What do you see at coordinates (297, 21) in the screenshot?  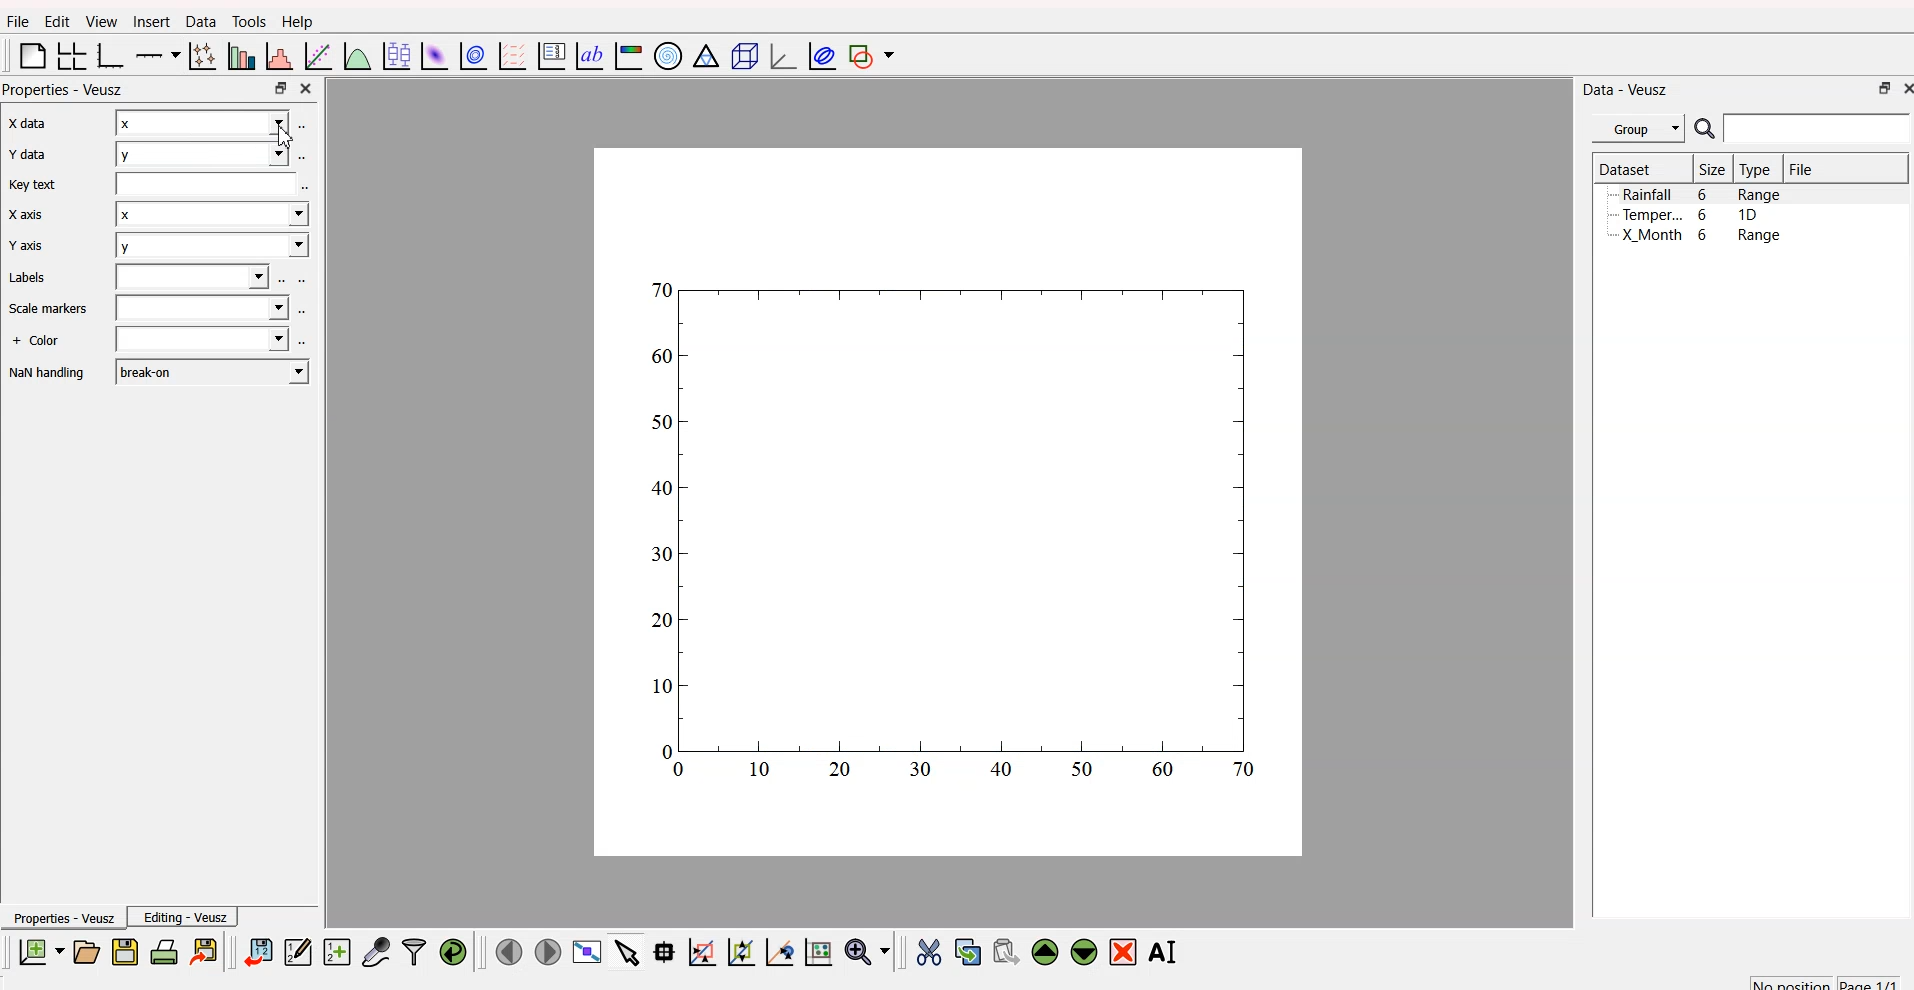 I see `Help` at bounding box center [297, 21].